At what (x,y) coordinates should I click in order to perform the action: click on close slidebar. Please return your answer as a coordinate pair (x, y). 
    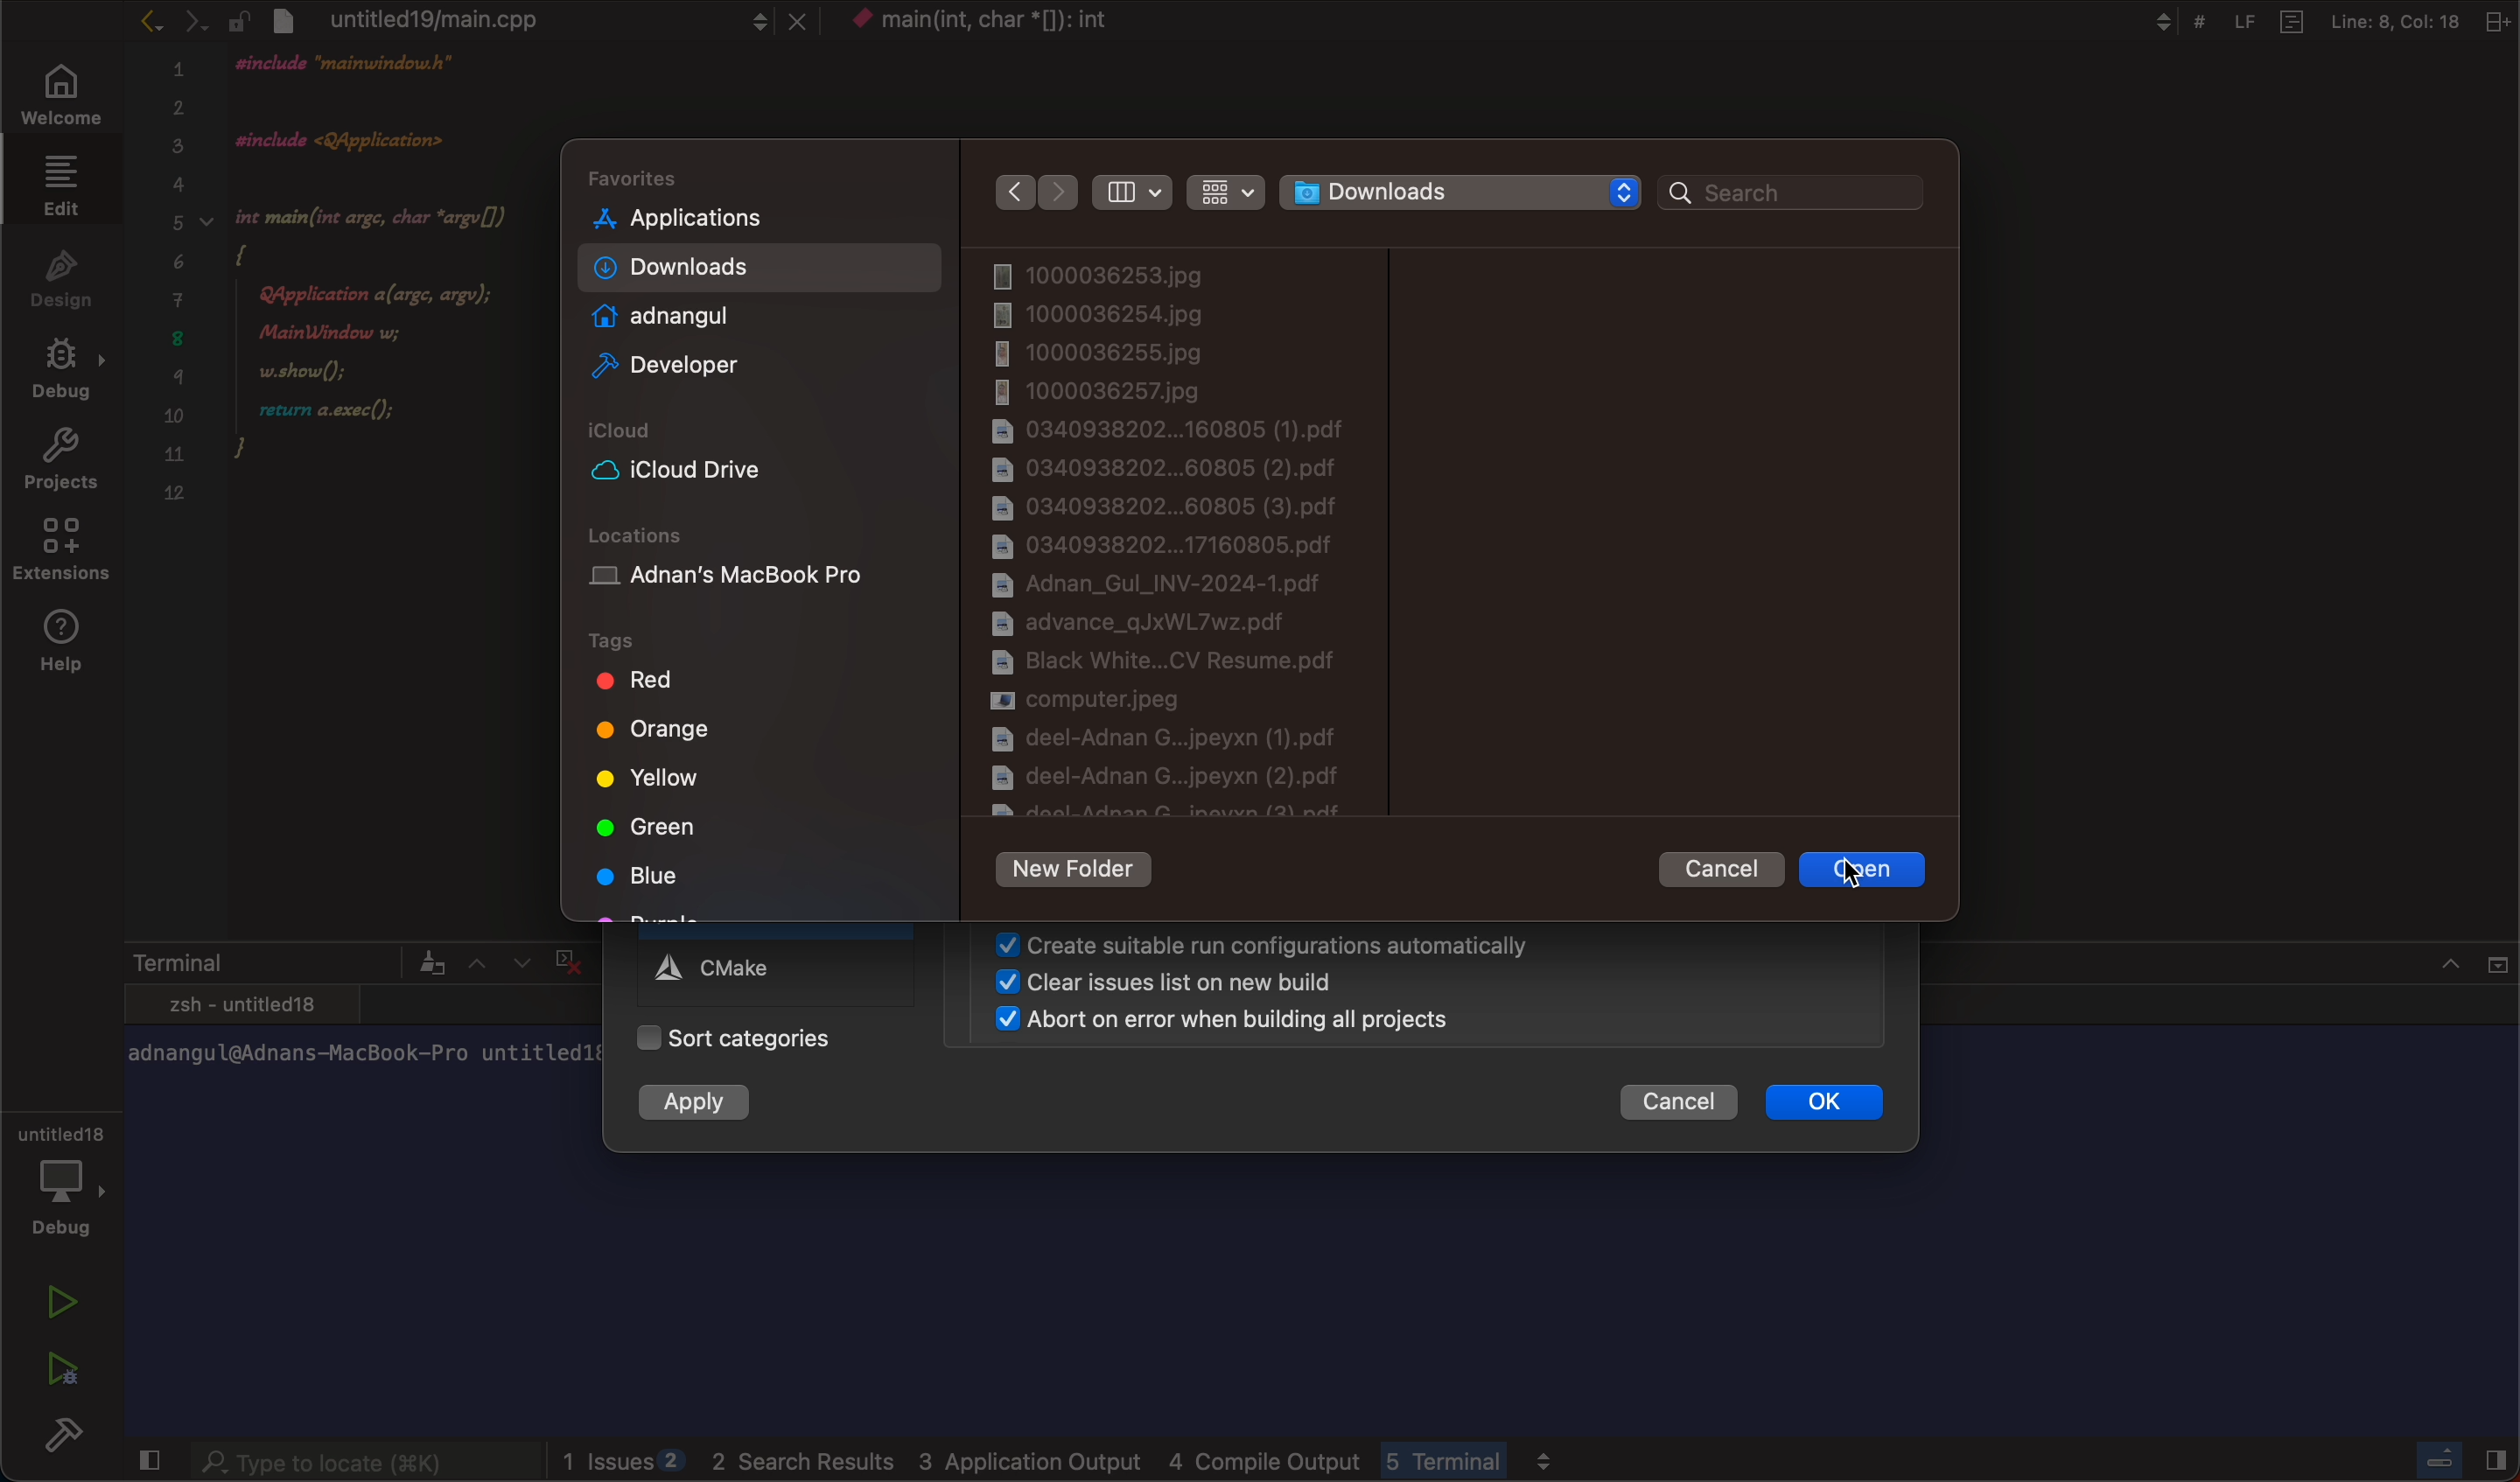
    Looking at the image, I should click on (2455, 1458).